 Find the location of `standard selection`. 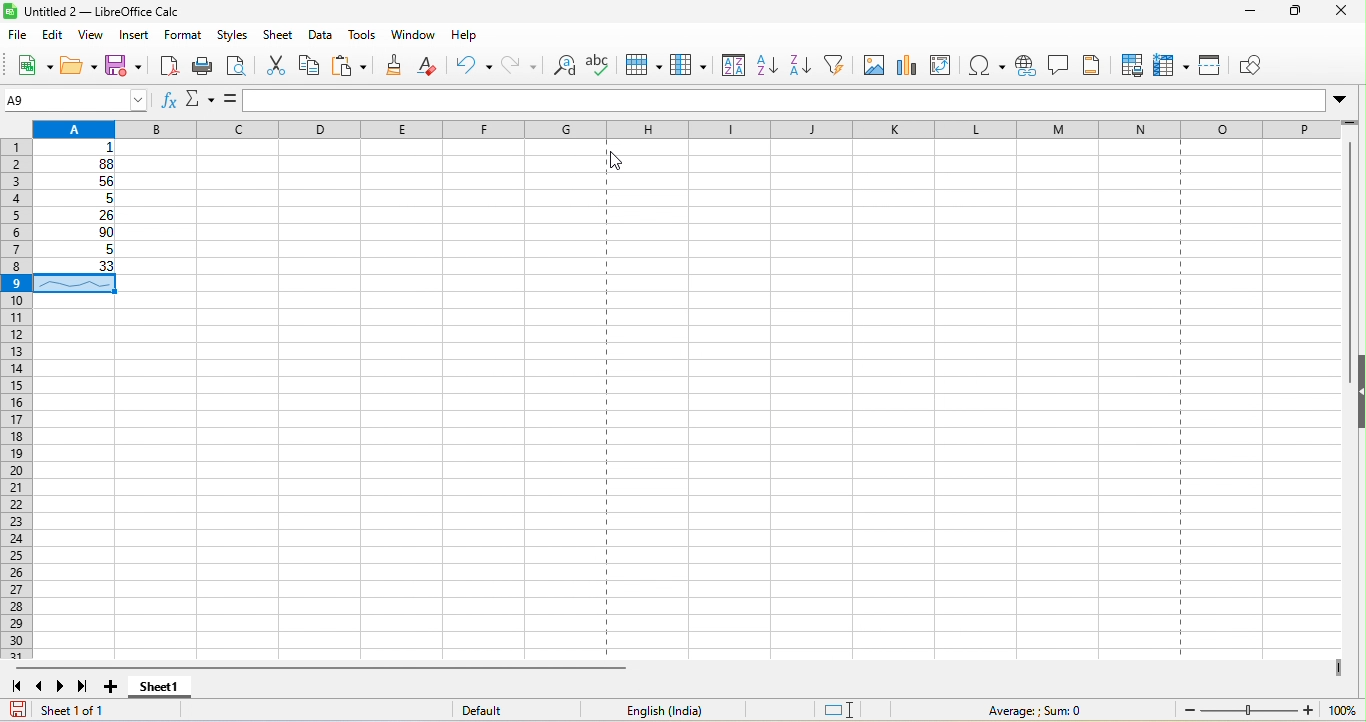

standard selection is located at coordinates (853, 710).